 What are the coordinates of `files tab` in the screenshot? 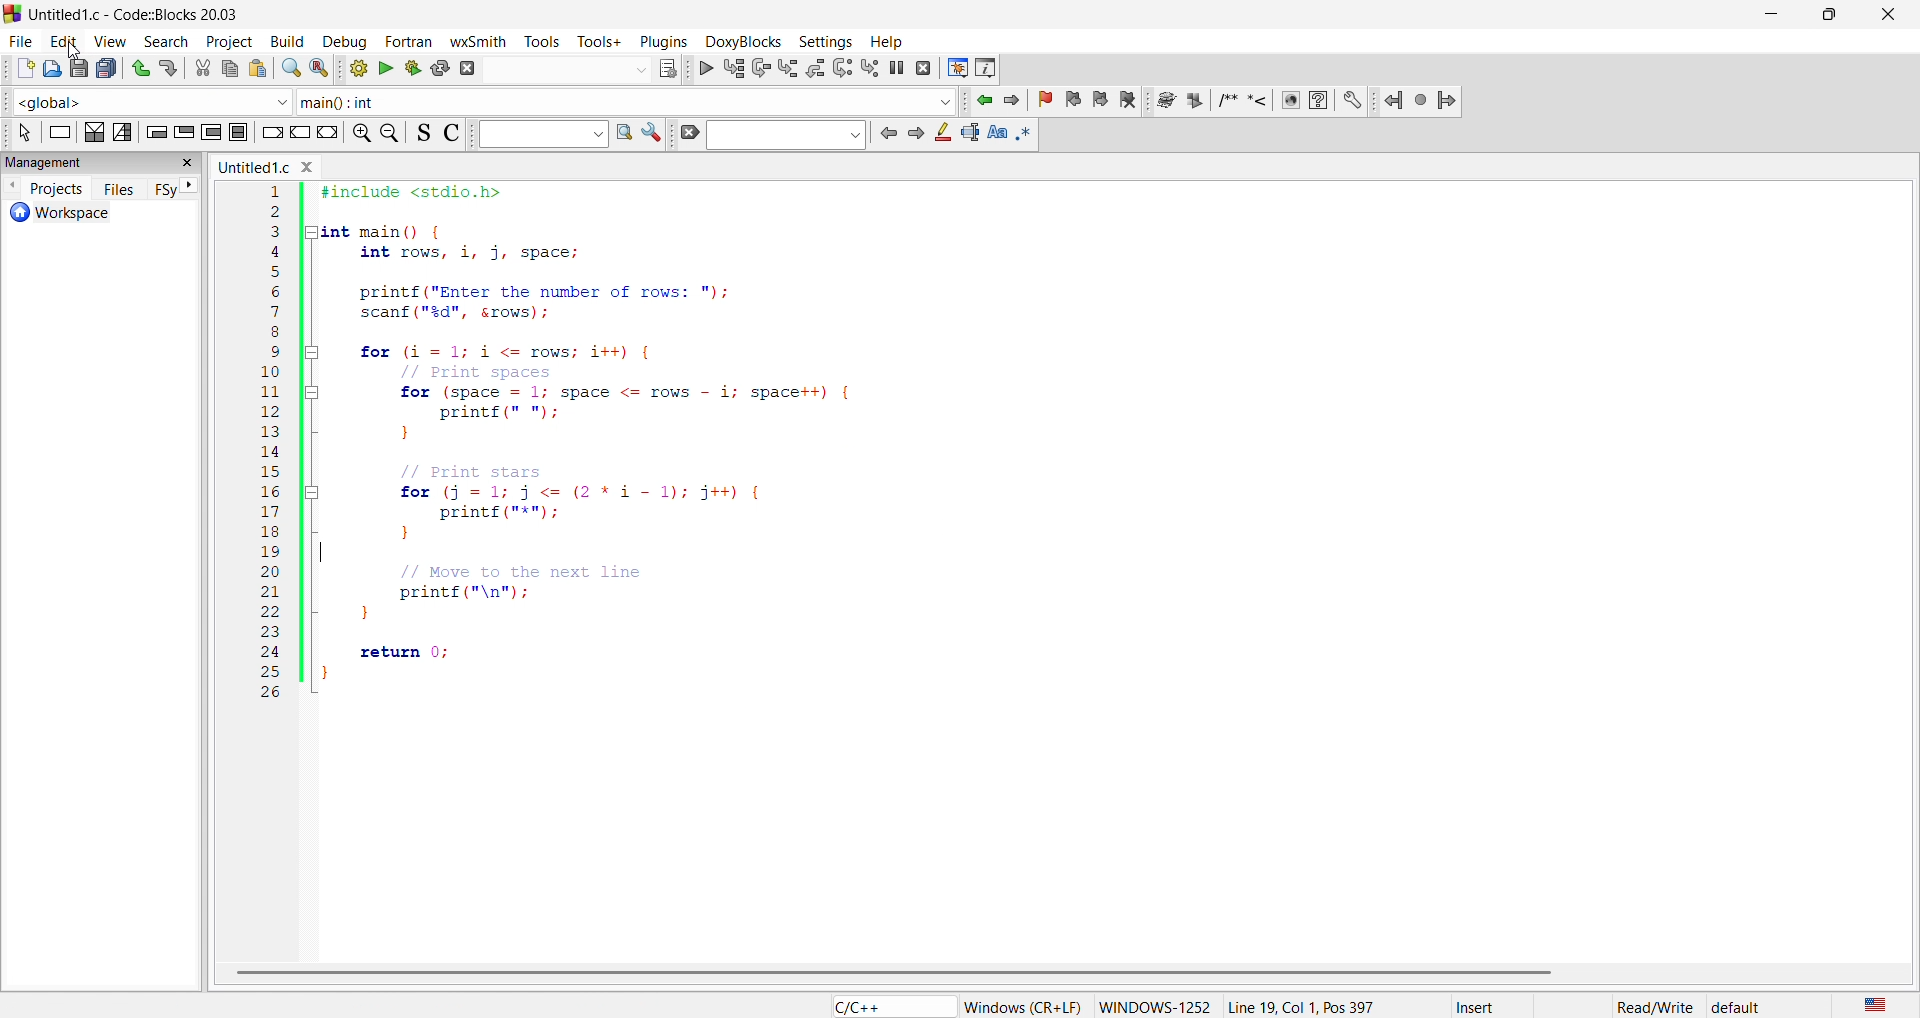 It's located at (120, 188).